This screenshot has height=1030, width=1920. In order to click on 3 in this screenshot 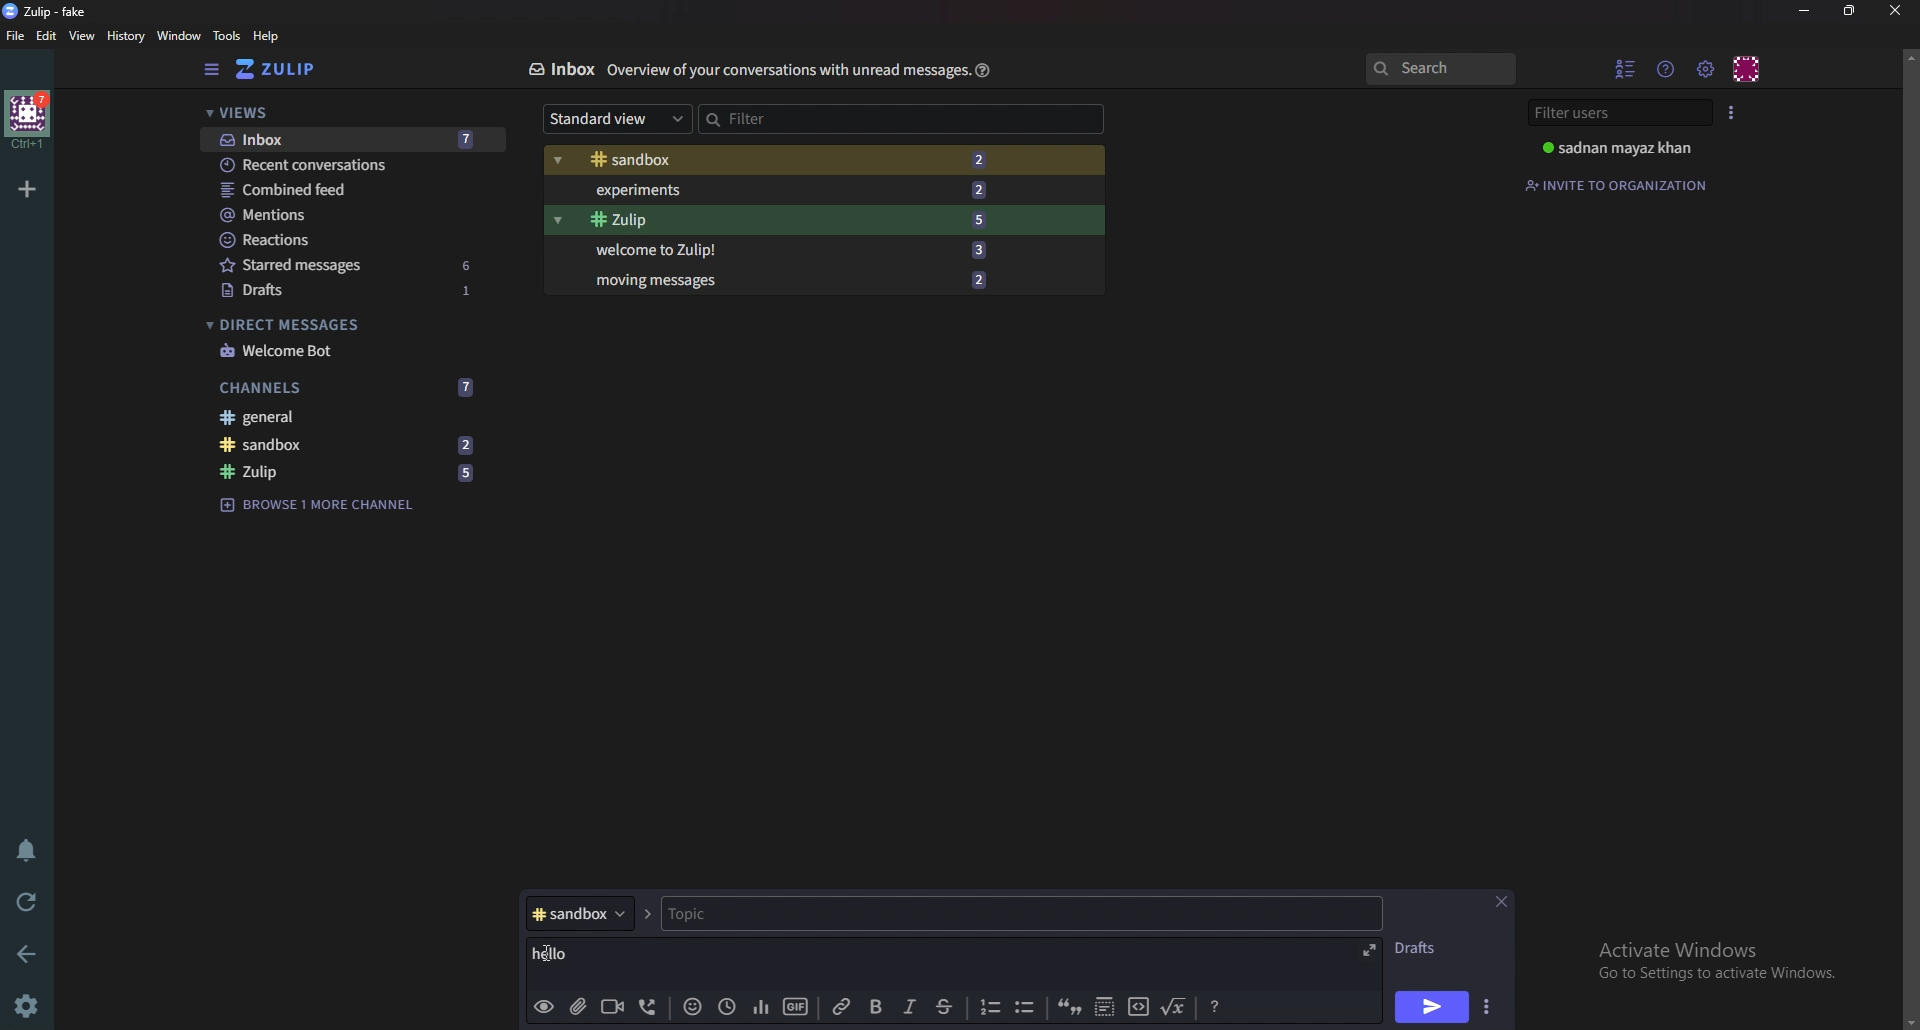, I will do `click(987, 252)`.